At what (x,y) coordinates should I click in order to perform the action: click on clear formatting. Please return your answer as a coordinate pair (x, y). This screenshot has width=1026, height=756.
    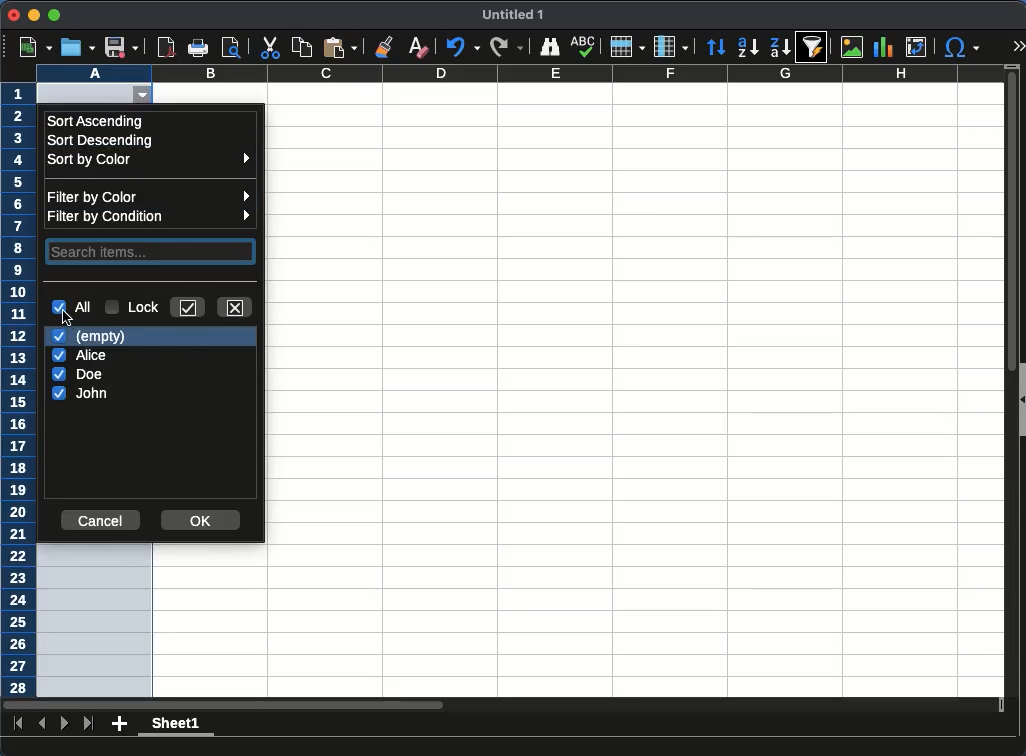
    Looking at the image, I should click on (417, 48).